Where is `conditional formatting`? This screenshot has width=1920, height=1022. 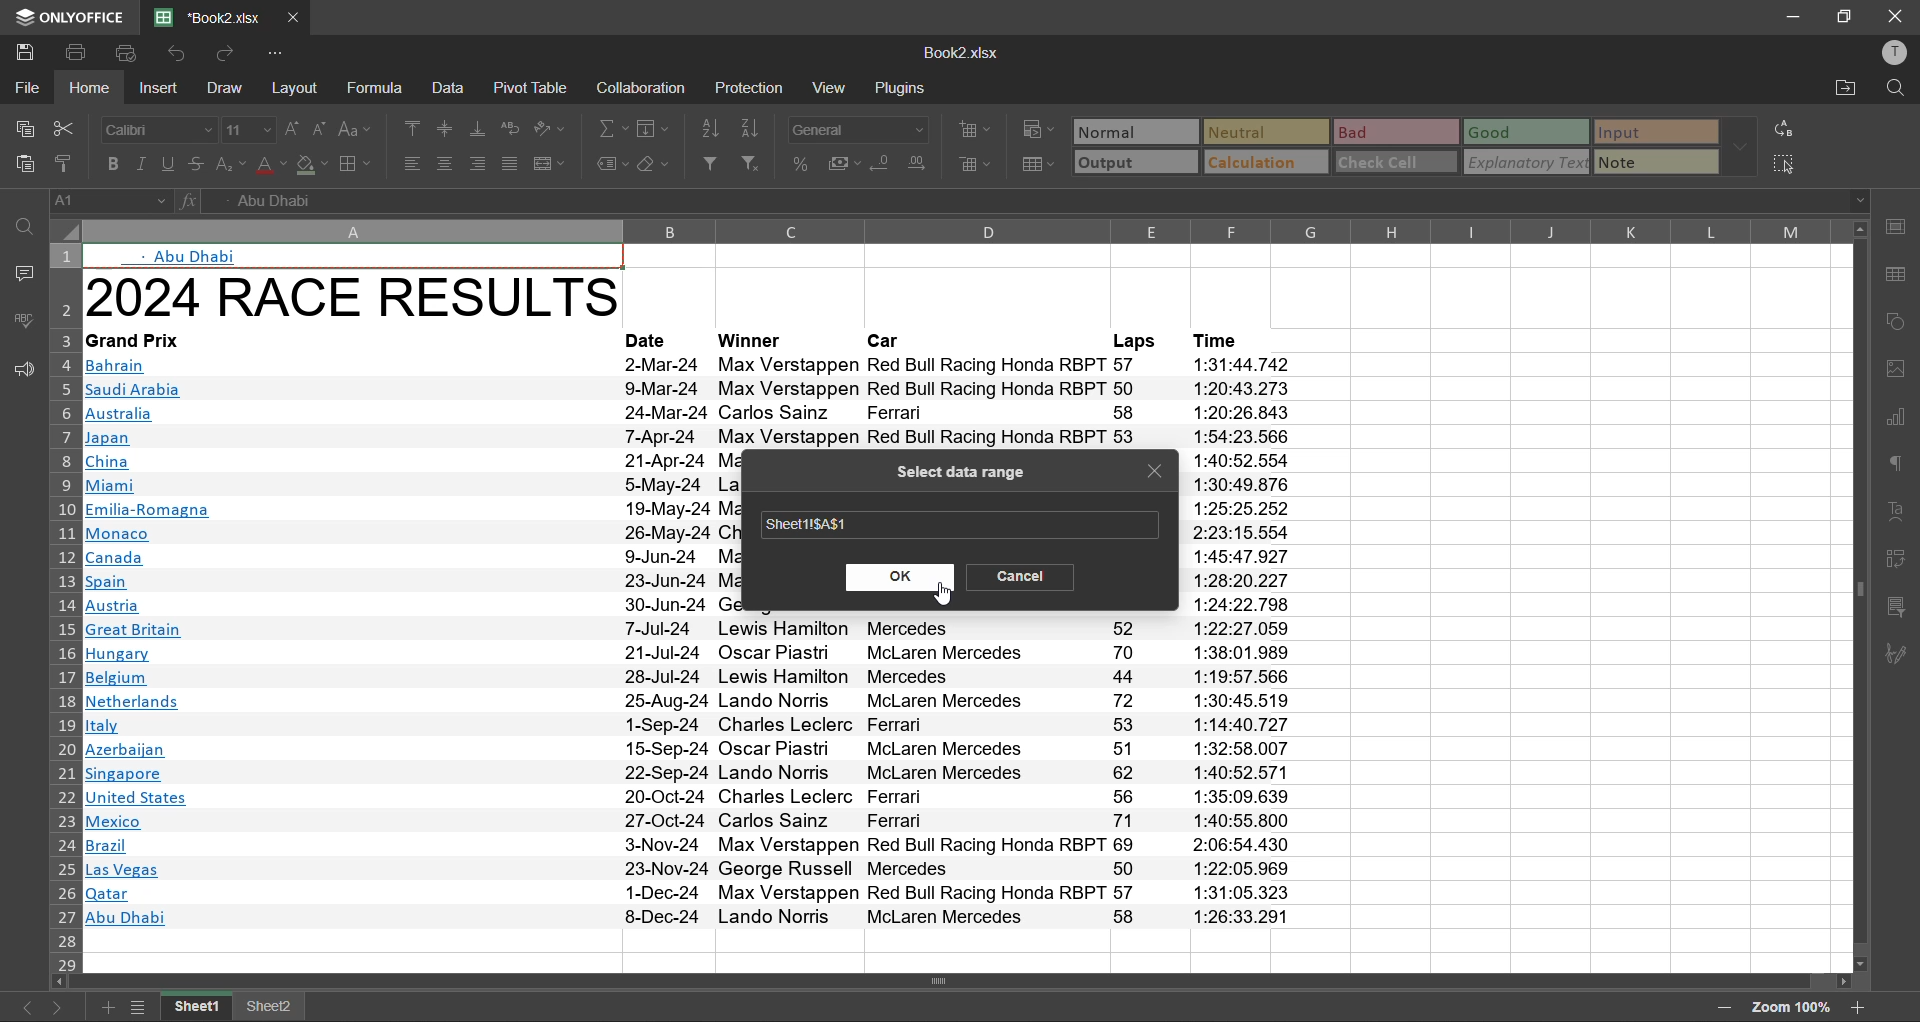
conditional formatting is located at coordinates (1035, 130).